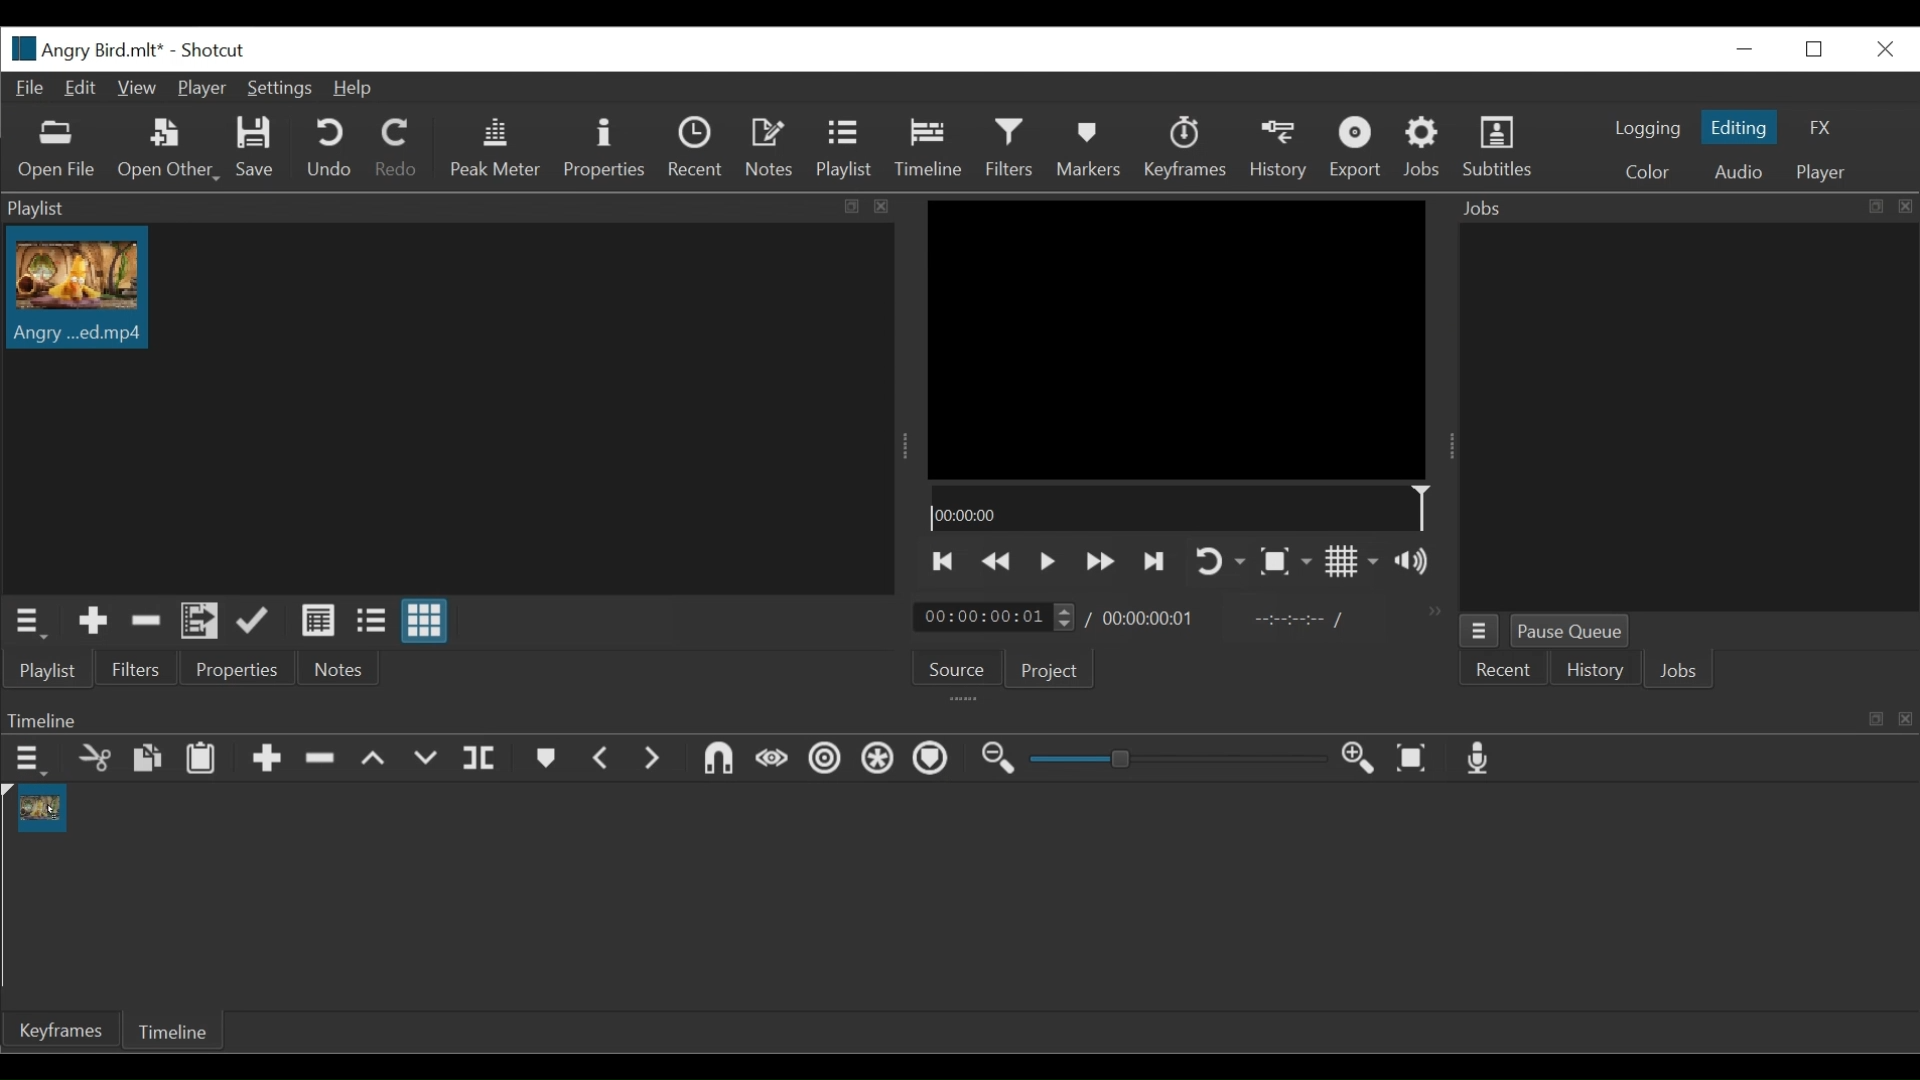 This screenshot has height=1080, width=1920. I want to click on Markers, so click(1093, 150).